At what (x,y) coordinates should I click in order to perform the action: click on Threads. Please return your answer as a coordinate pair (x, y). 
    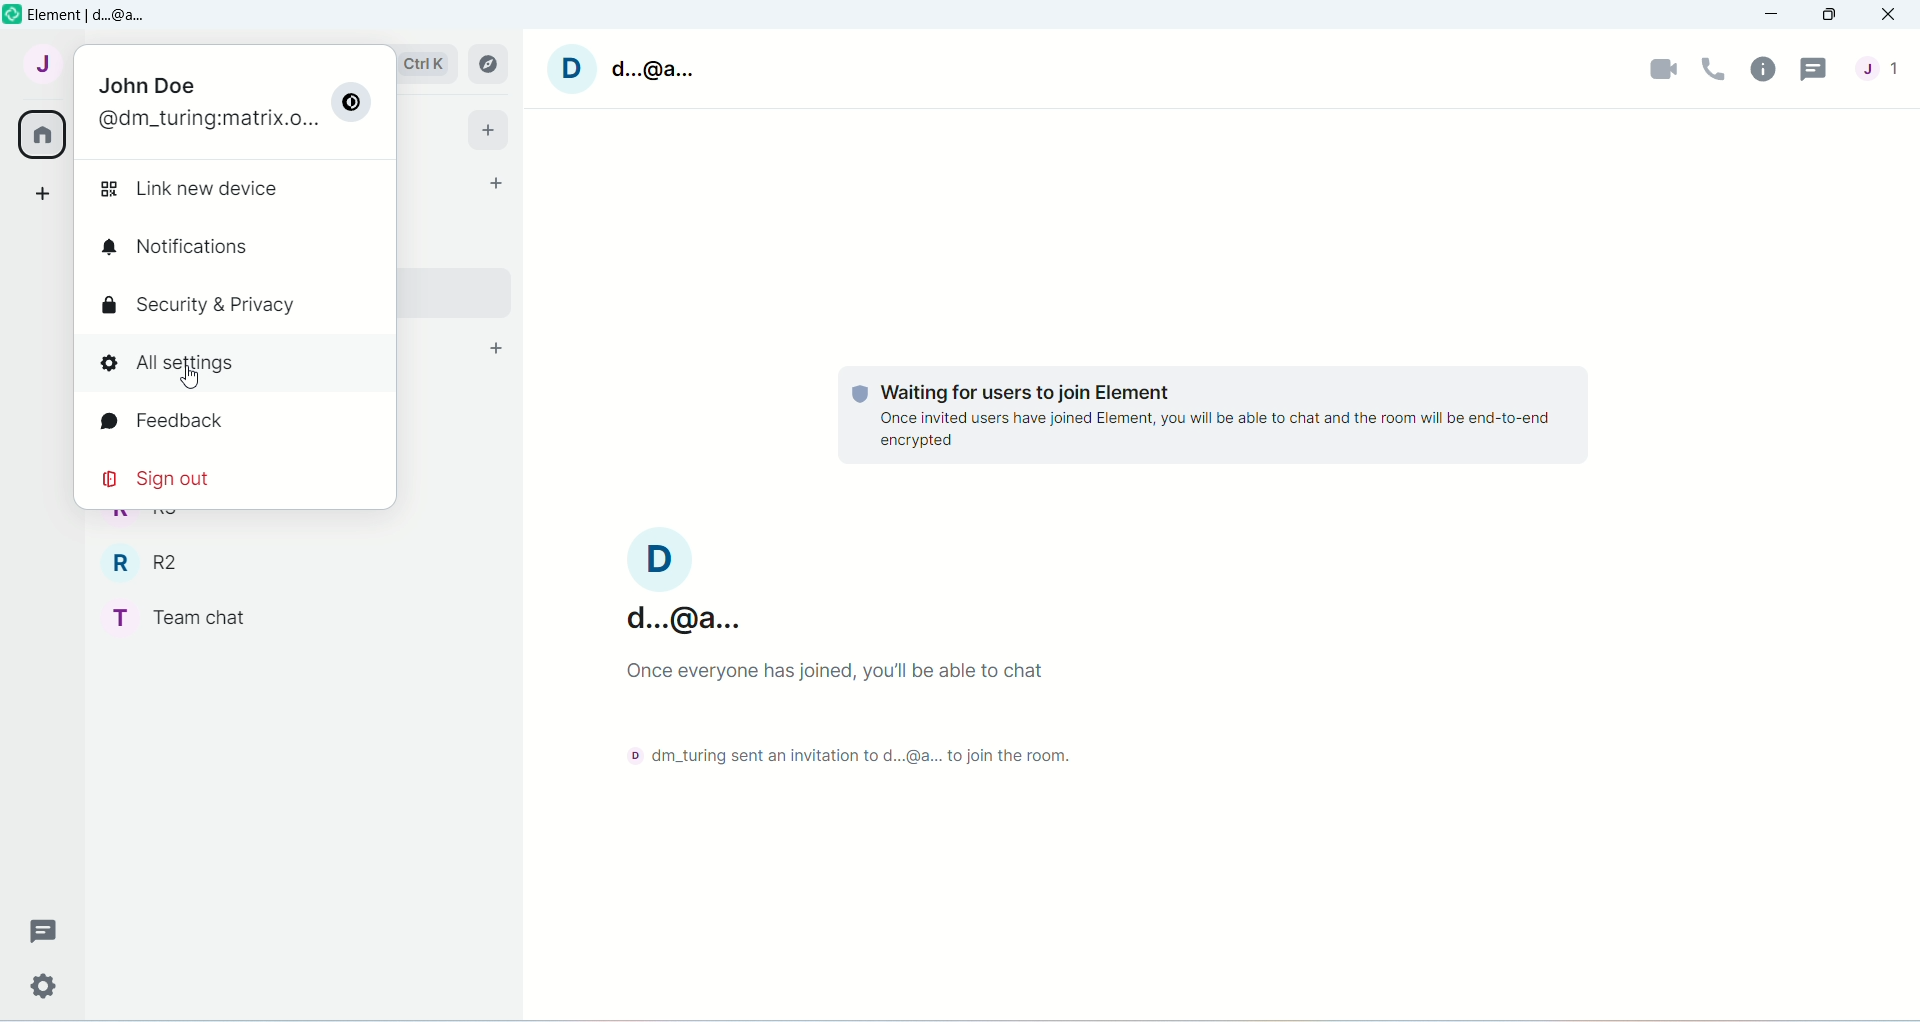
    Looking at the image, I should click on (53, 930).